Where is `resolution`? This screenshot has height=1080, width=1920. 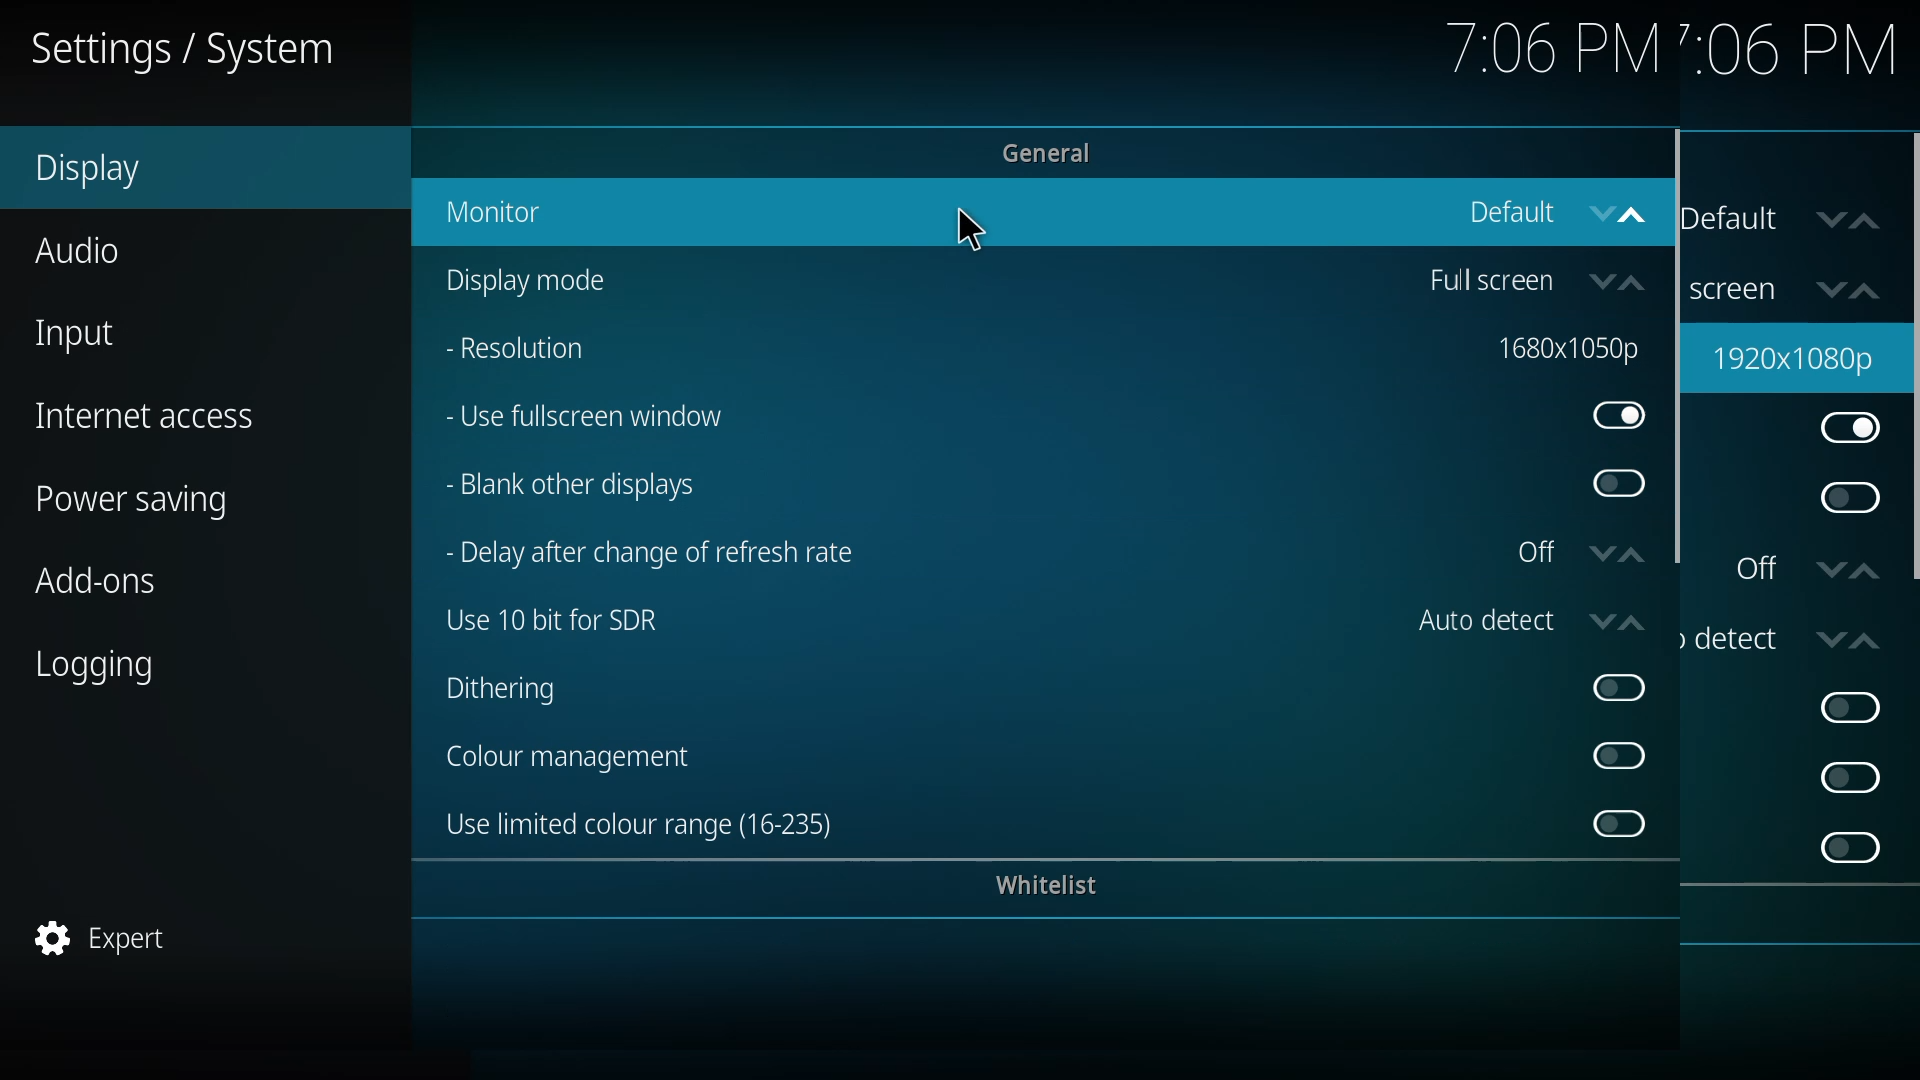
resolution is located at coordinates (1803, 357).